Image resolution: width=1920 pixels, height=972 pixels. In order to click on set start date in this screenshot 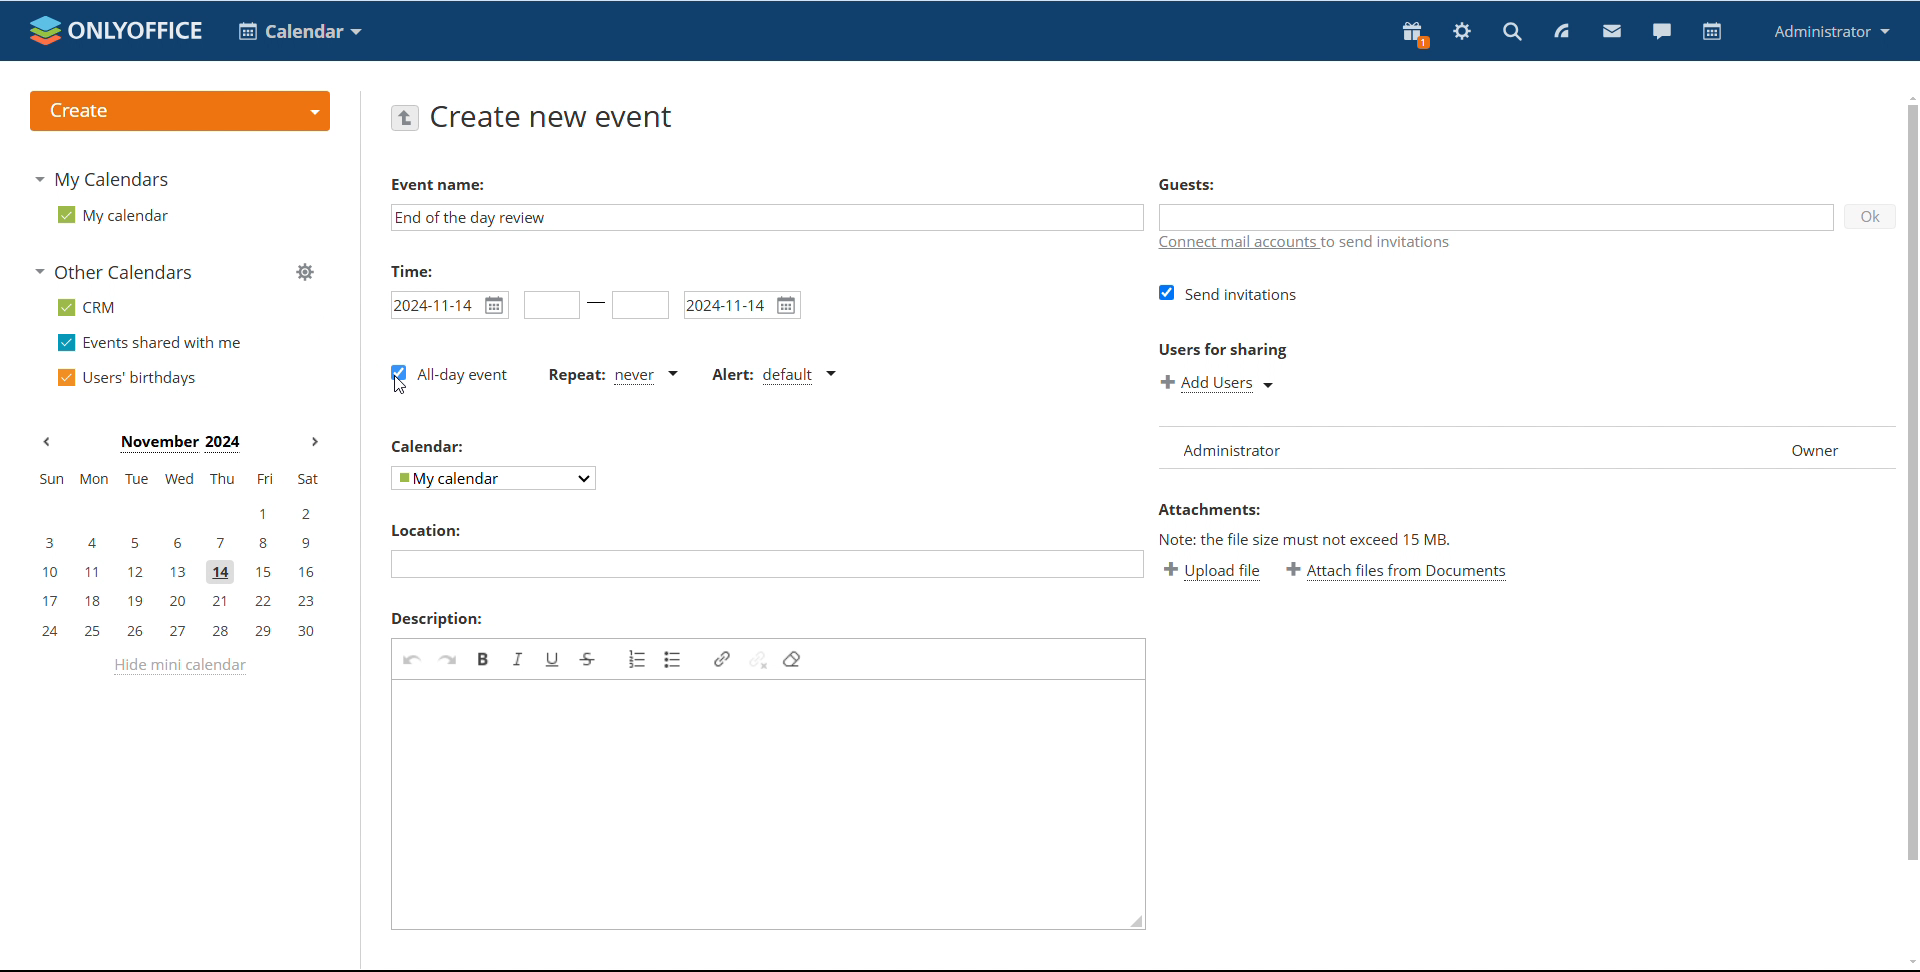, I will do `click(449, 305)`.